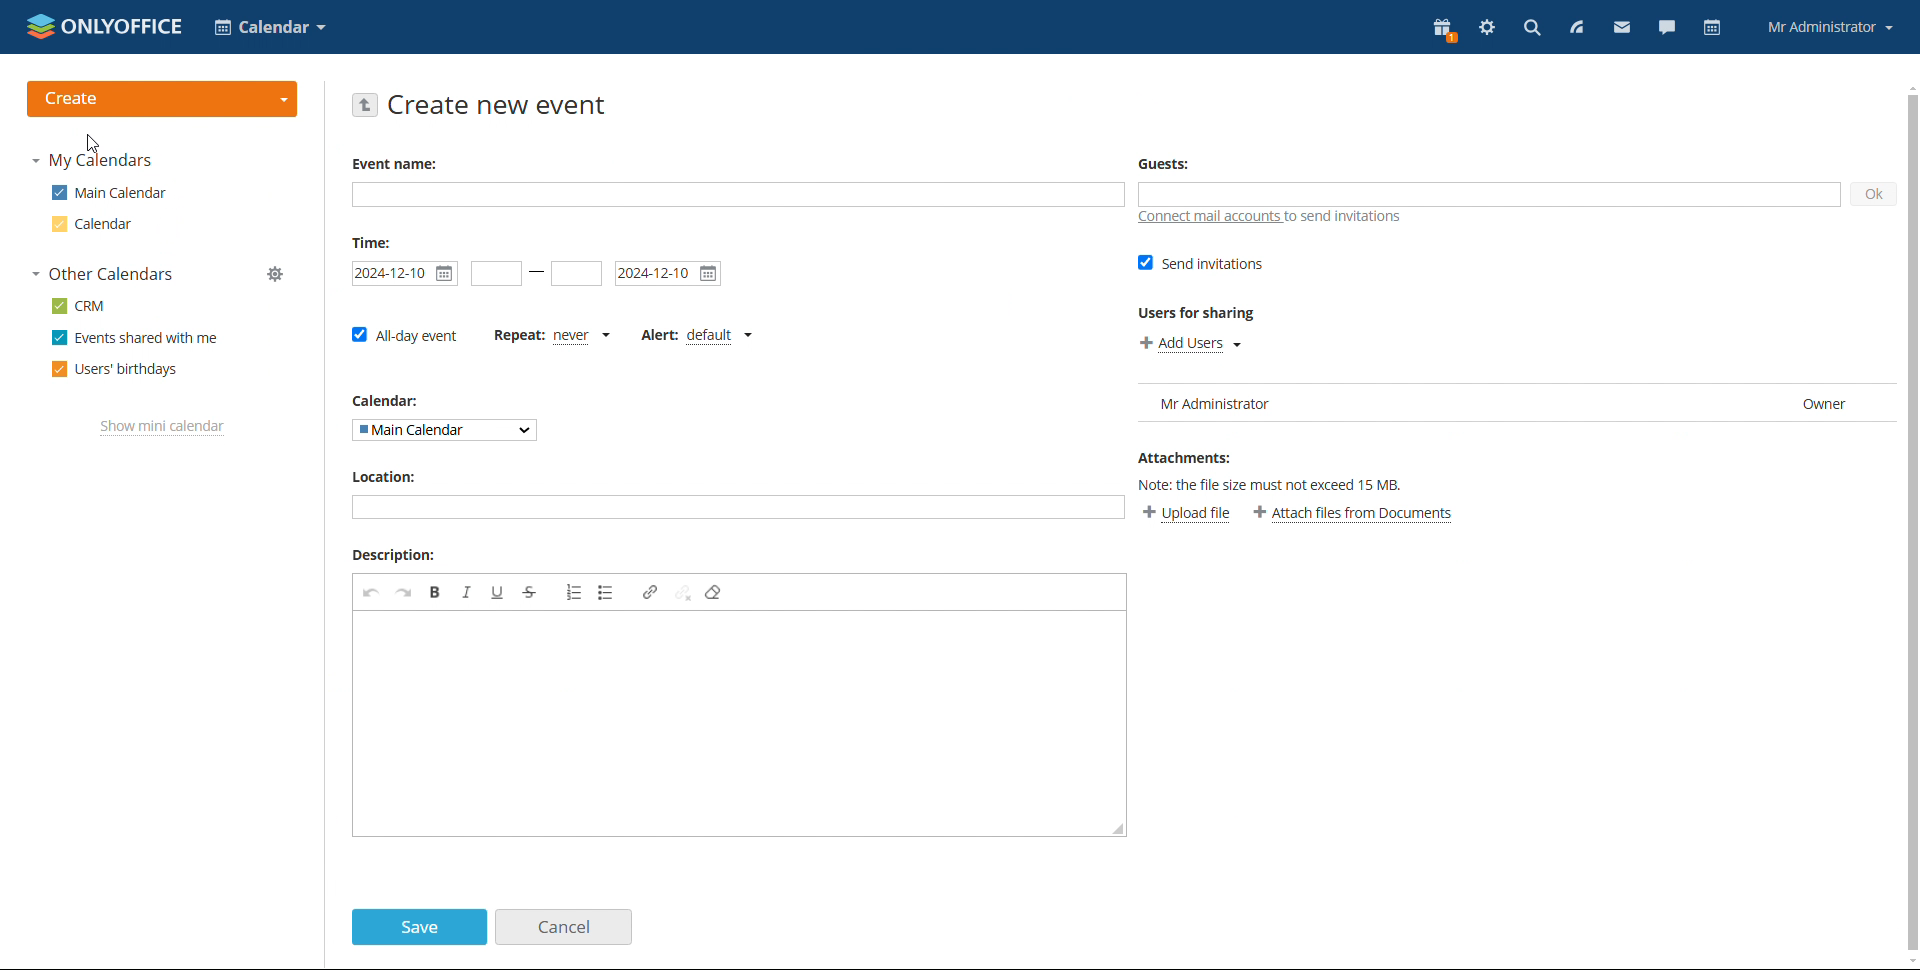  I want to click on redo, so click(404, 591).